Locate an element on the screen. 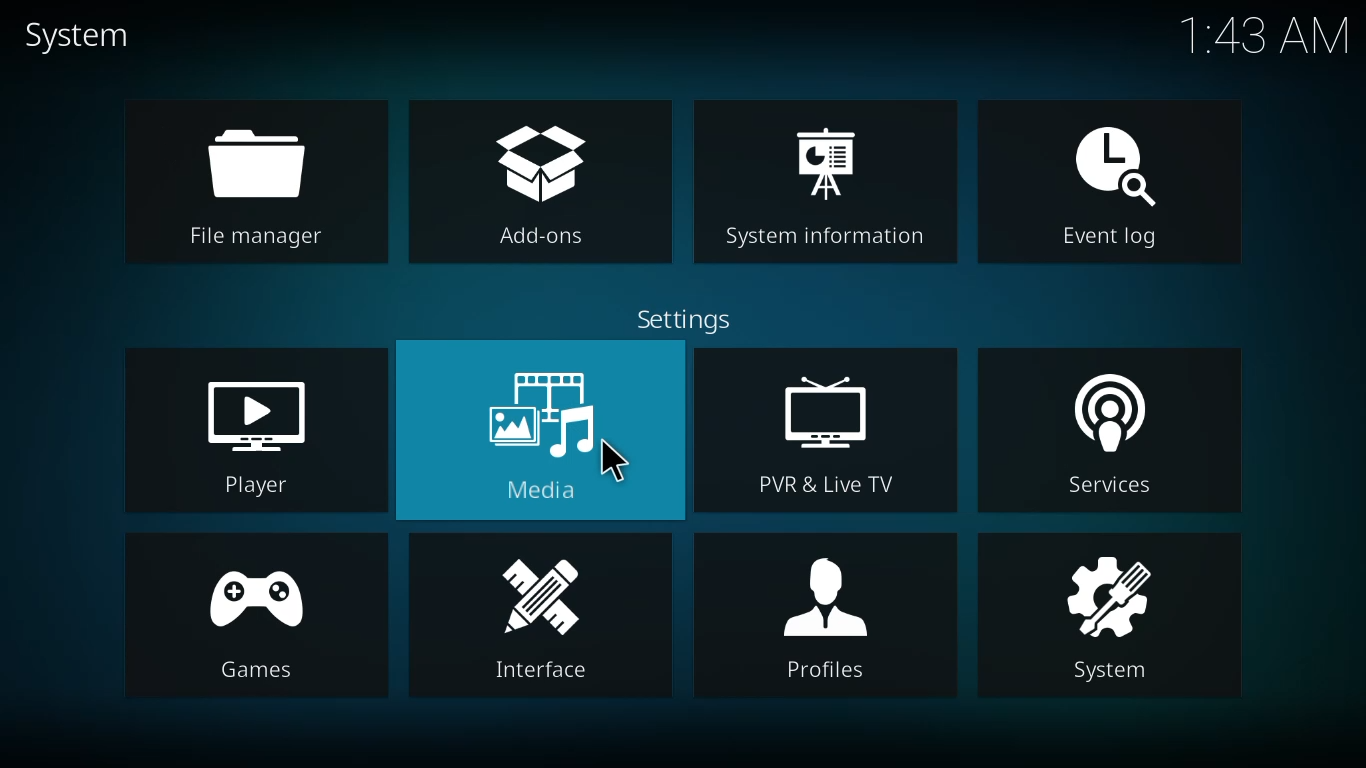  cursor is located at coordinates (616, 466).